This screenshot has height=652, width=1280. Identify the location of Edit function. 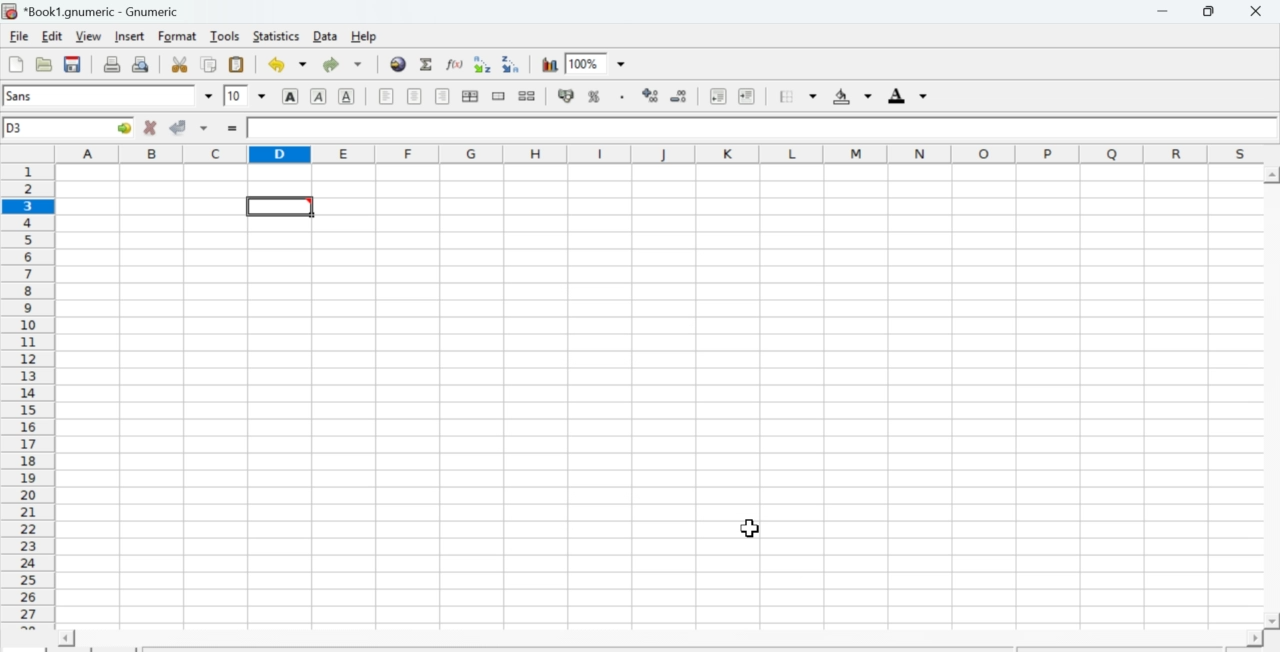
(454, 67).